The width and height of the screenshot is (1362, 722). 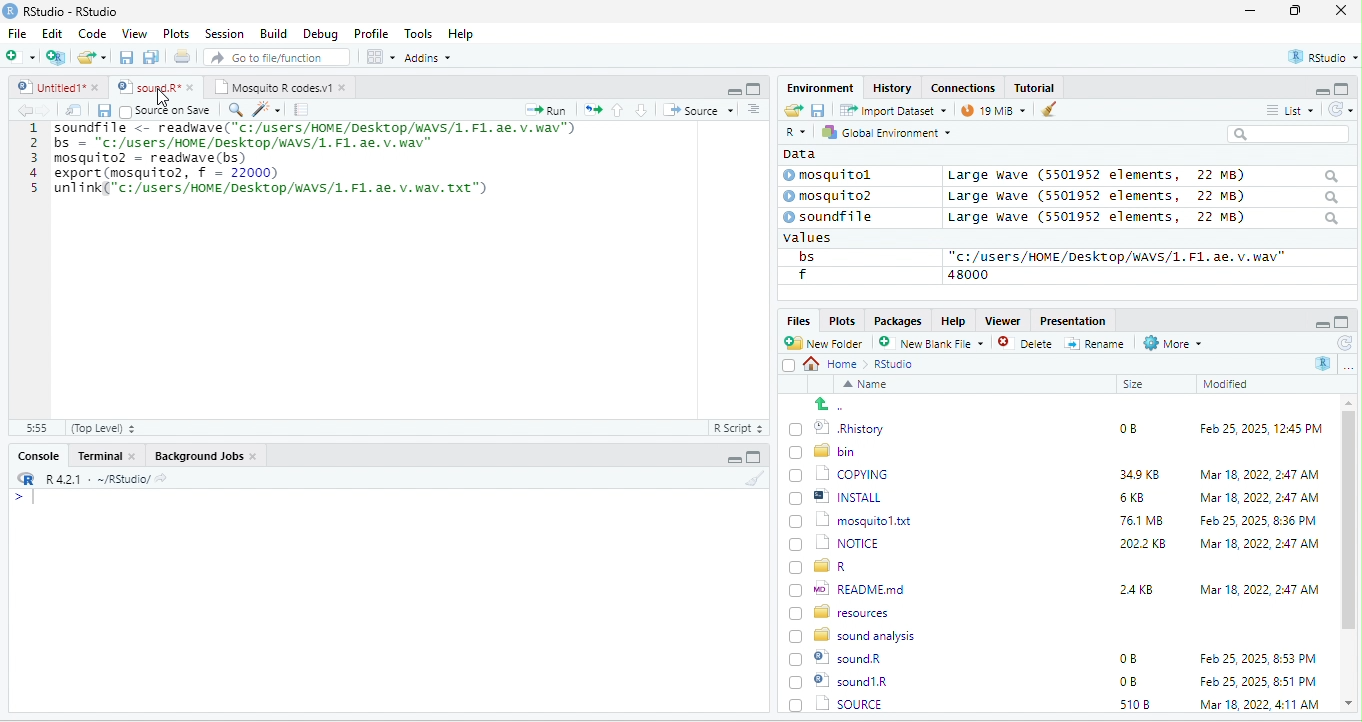 I want to click on Run, so click(x=542, y=110).